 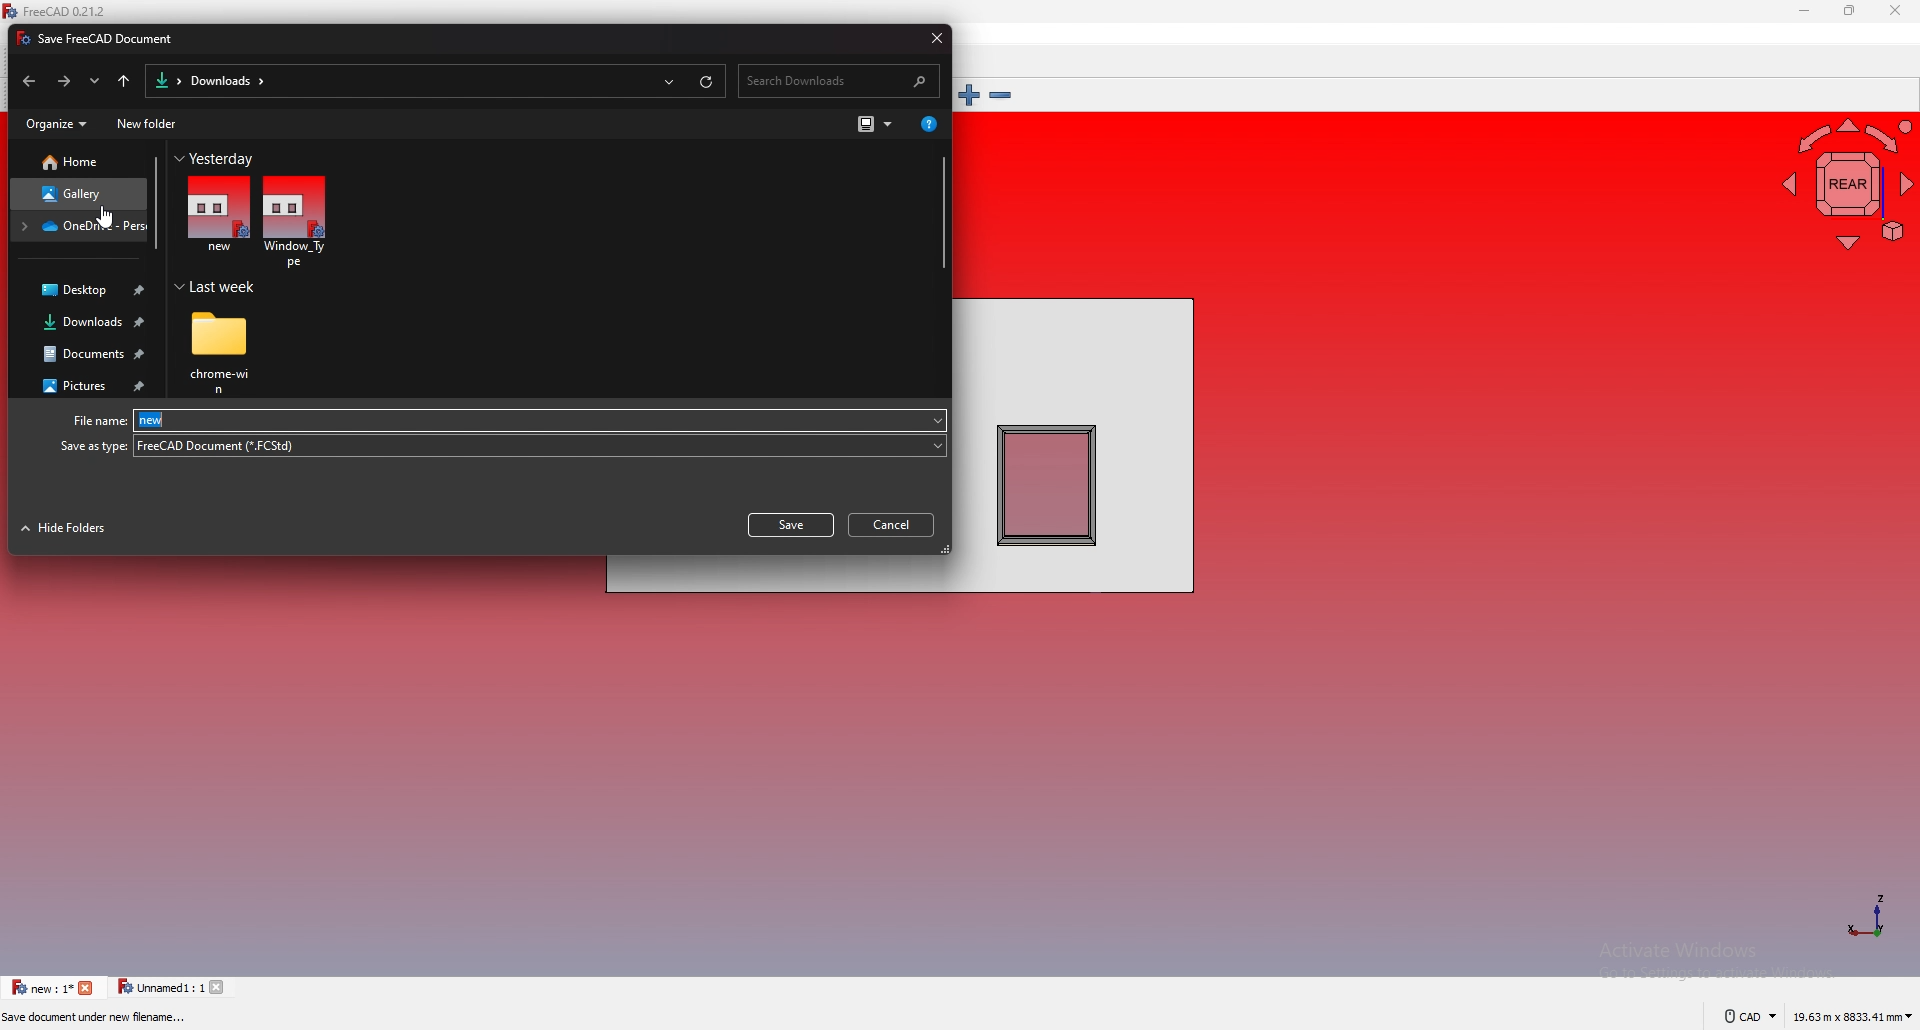 I want to click on cursor, so click(x=105, y=218).